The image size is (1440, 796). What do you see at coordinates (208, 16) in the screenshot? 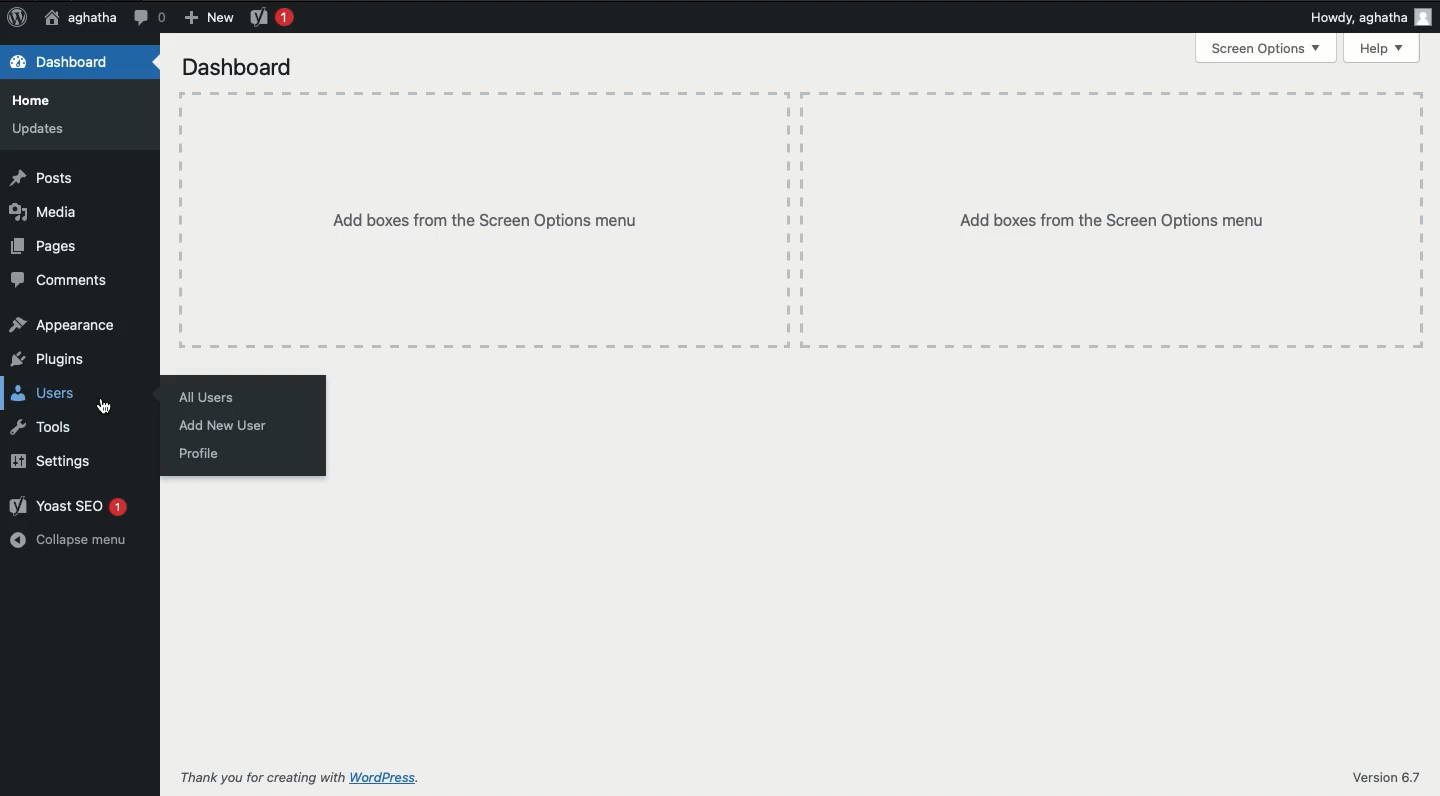
I see `New` at bounding box center [208, 16].